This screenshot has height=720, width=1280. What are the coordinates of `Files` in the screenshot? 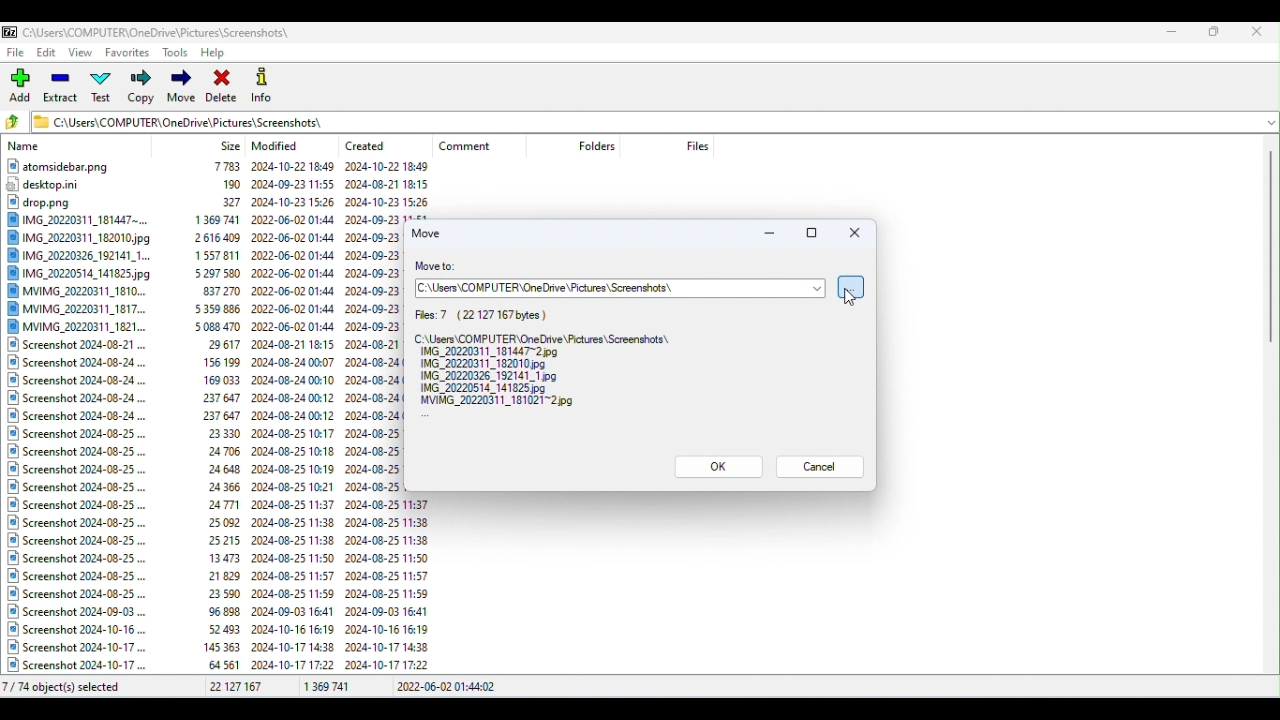 It's located at (697, 145).